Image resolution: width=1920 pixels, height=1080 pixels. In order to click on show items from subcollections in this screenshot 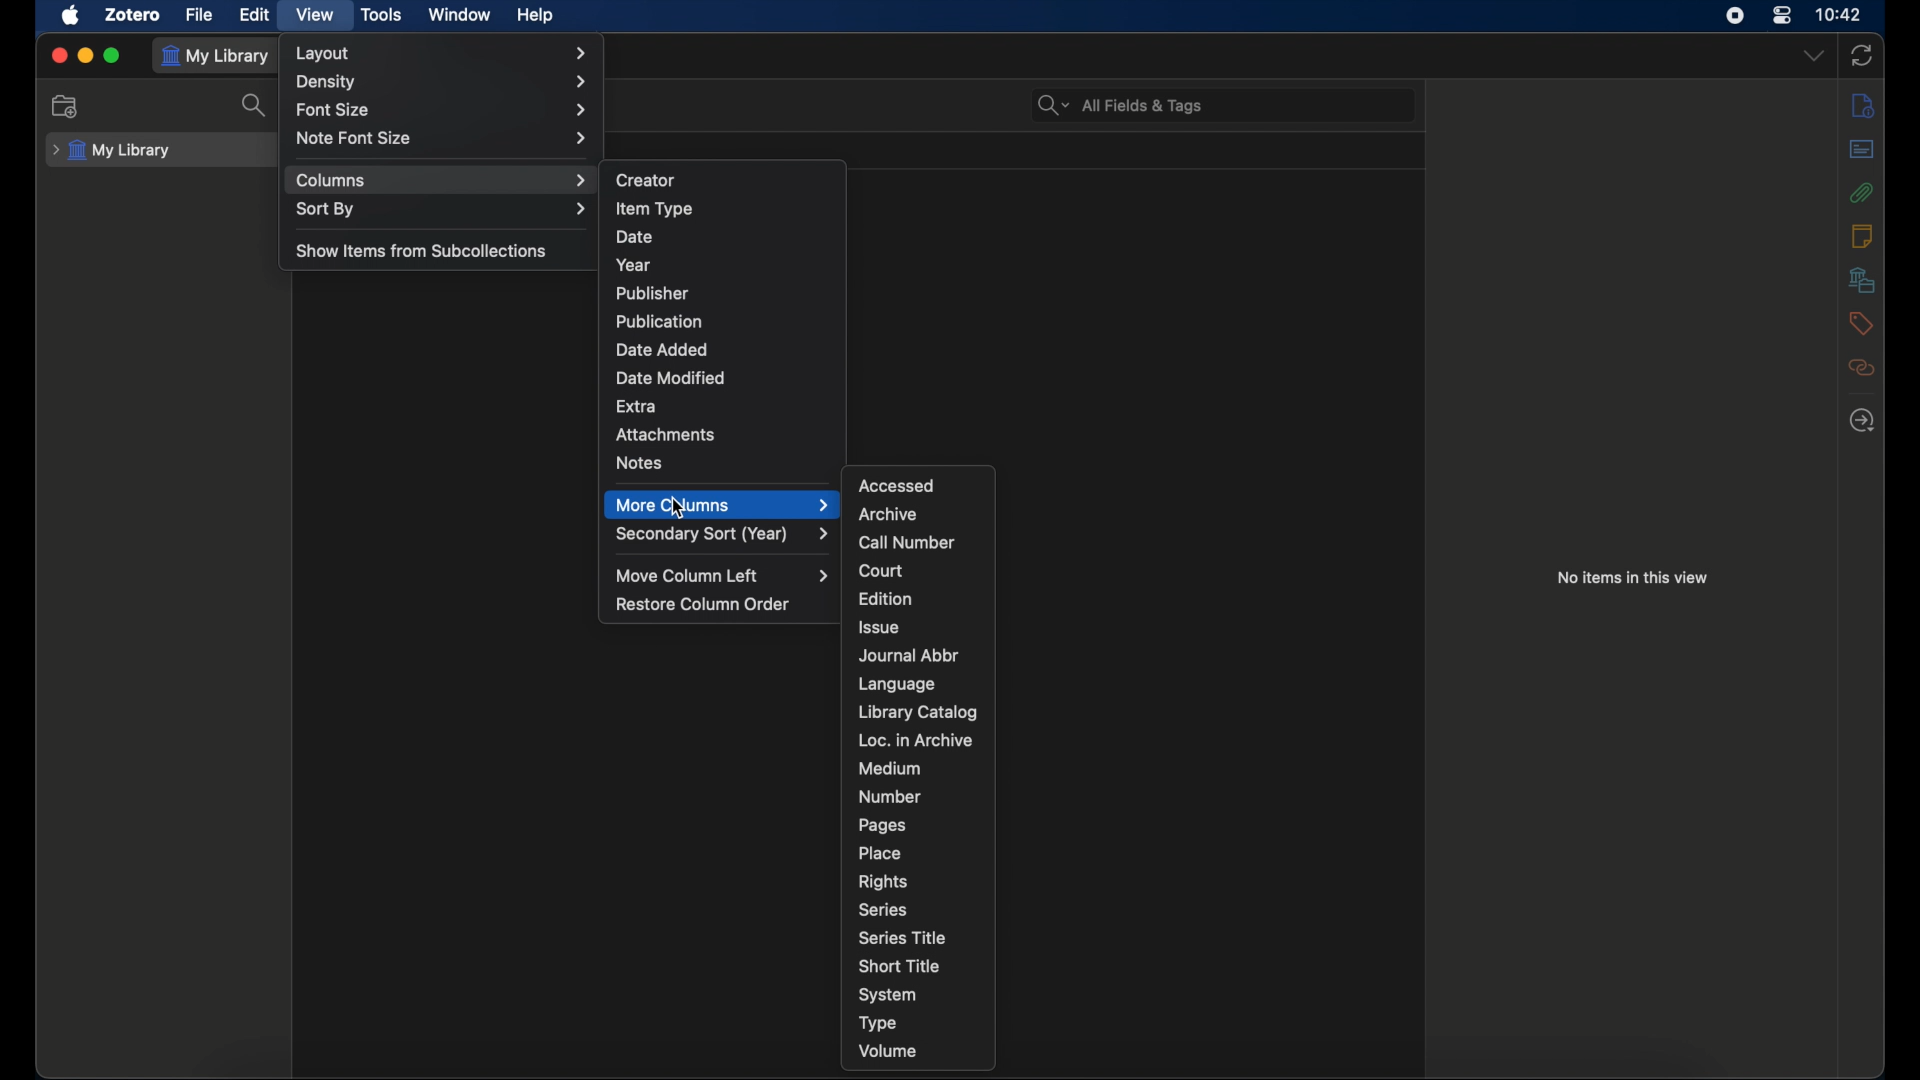, I will do `click(421, 252)`.